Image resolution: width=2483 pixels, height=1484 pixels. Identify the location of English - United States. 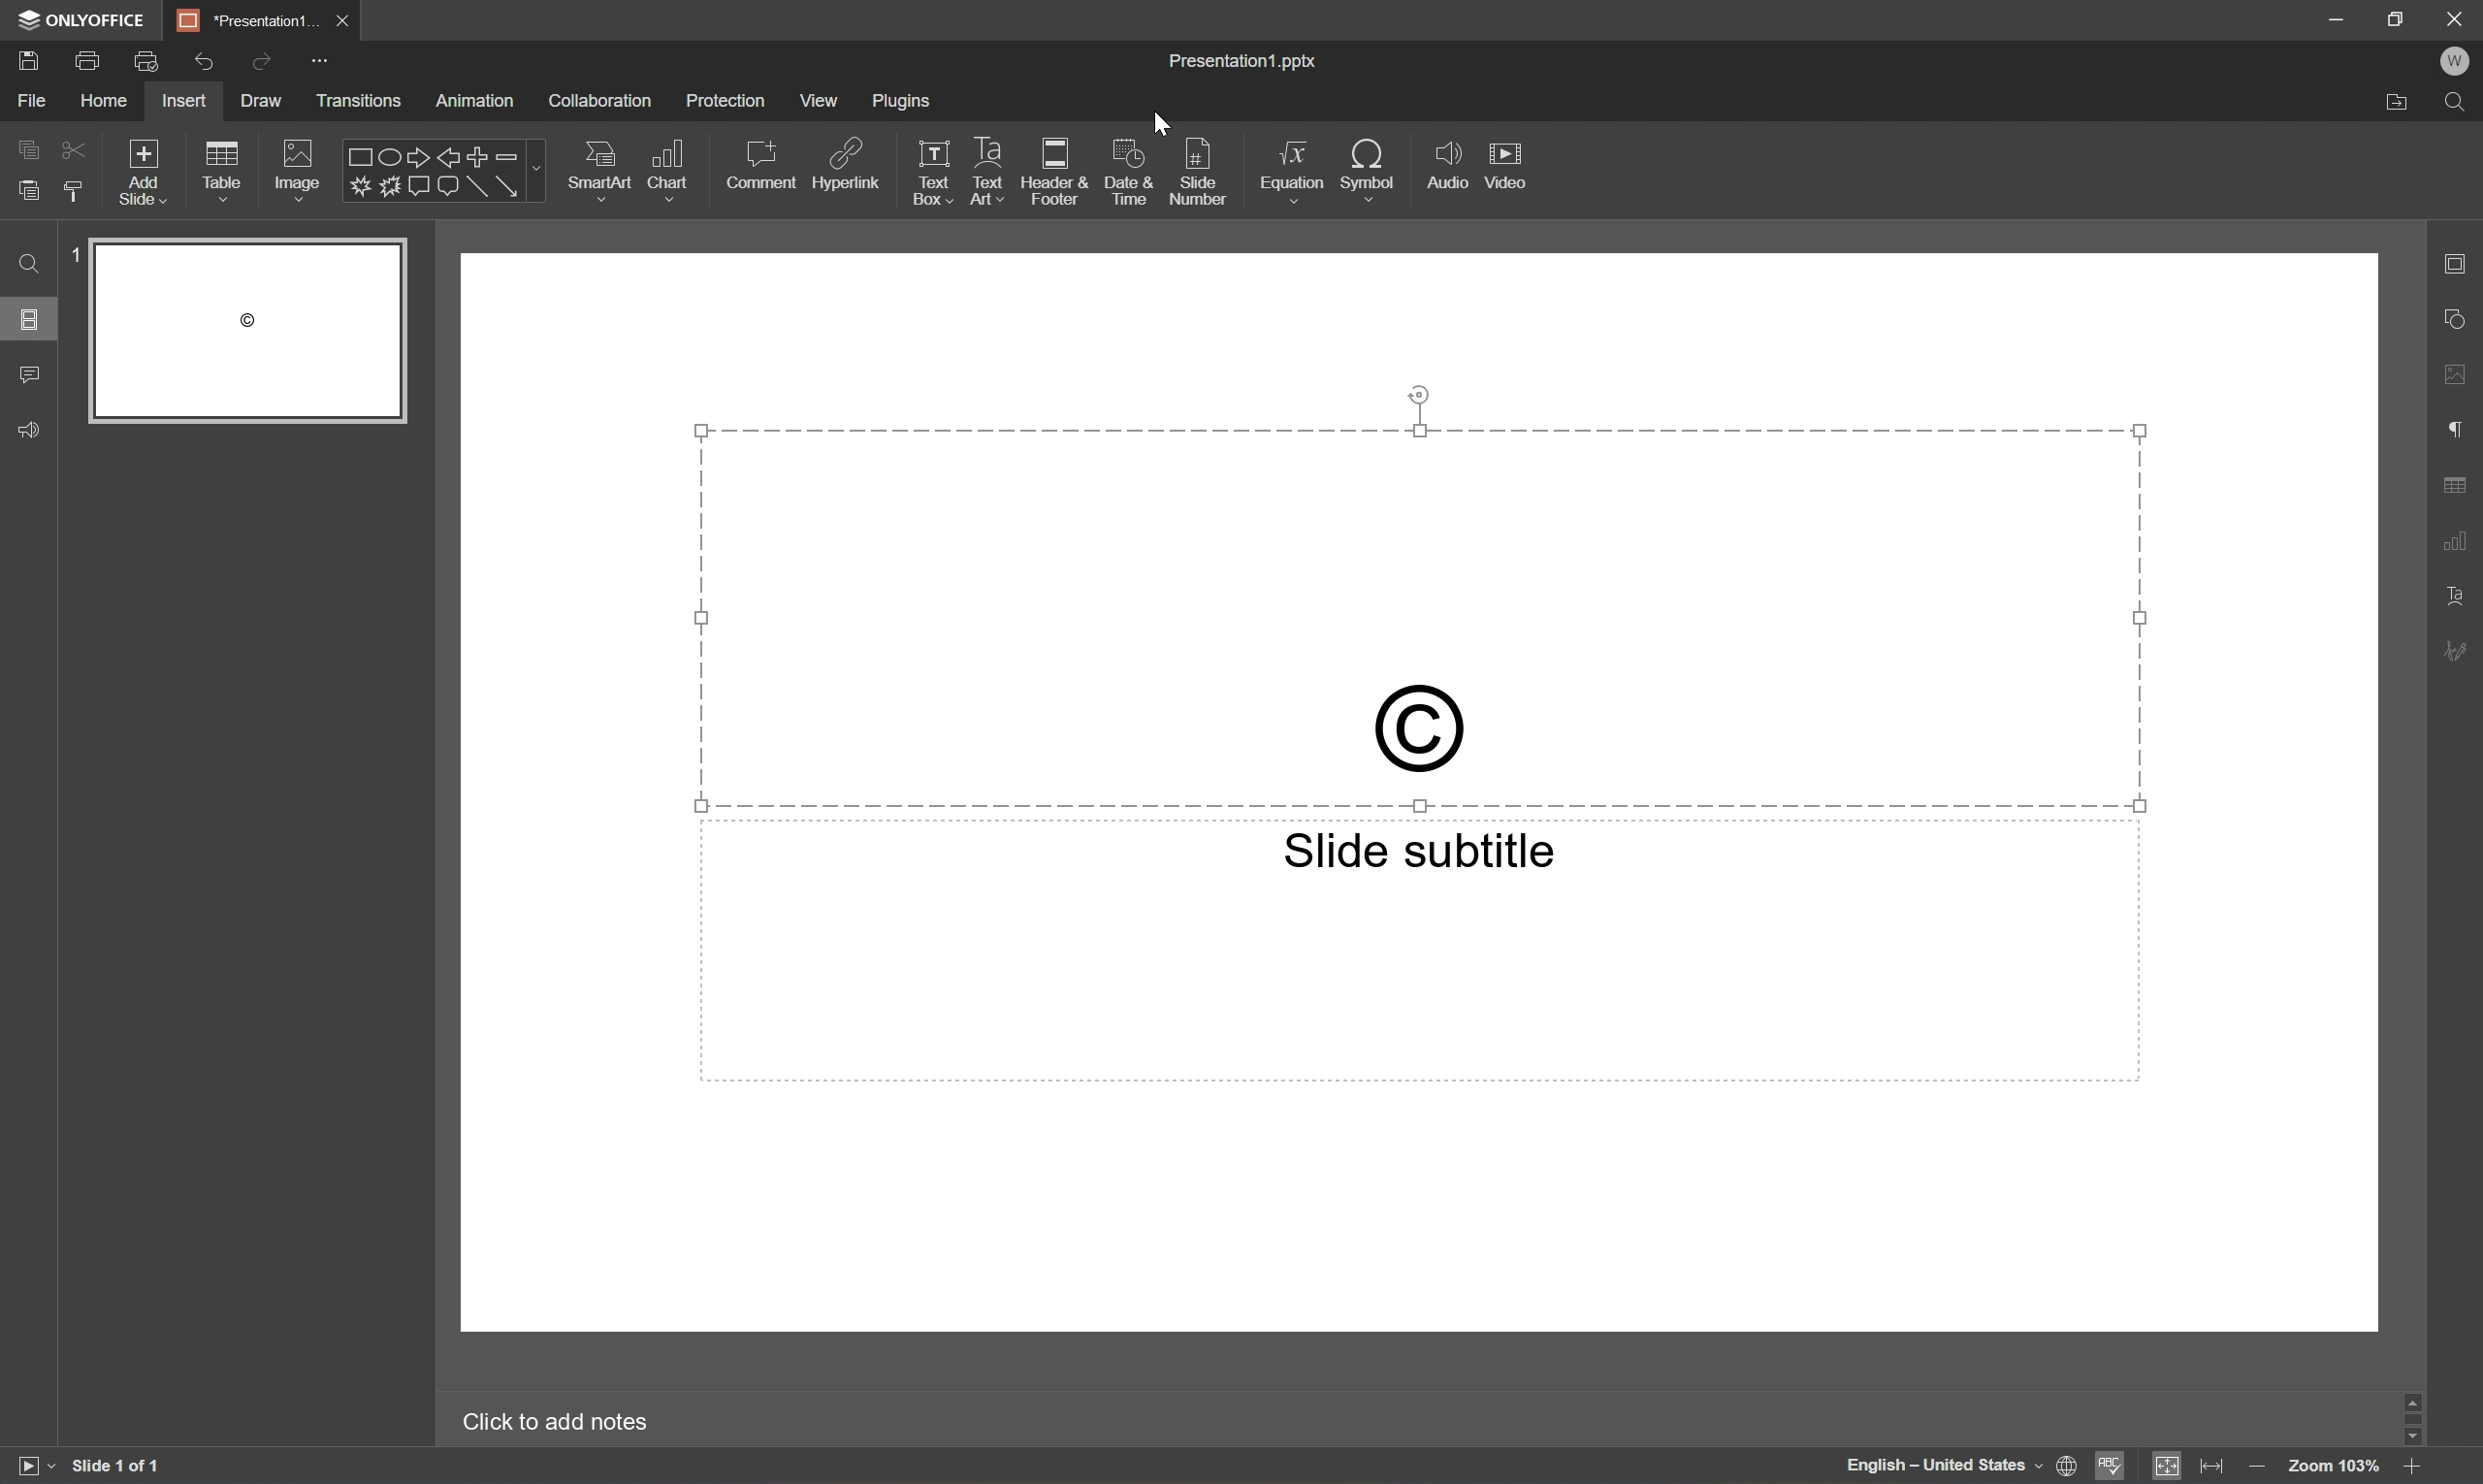
(1937, 1466).